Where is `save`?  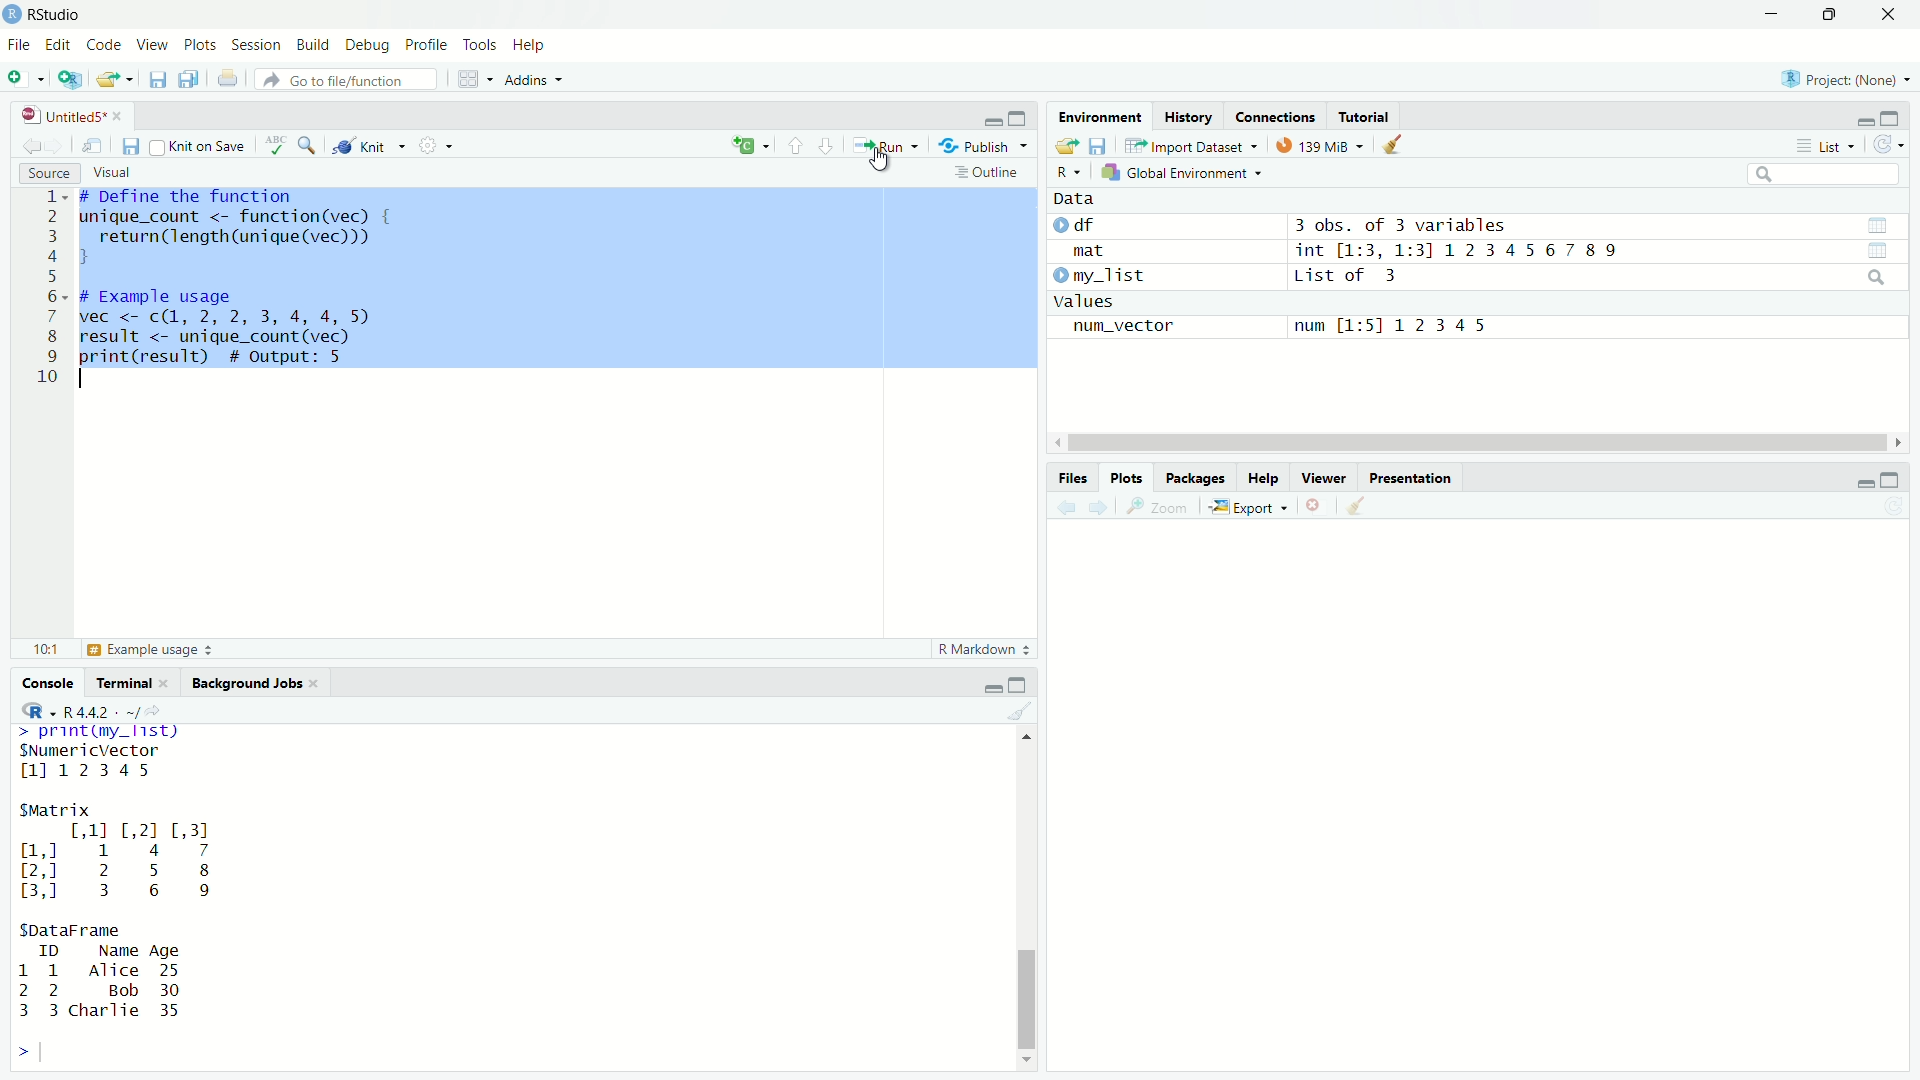 save is located at coordinates (130, 147).